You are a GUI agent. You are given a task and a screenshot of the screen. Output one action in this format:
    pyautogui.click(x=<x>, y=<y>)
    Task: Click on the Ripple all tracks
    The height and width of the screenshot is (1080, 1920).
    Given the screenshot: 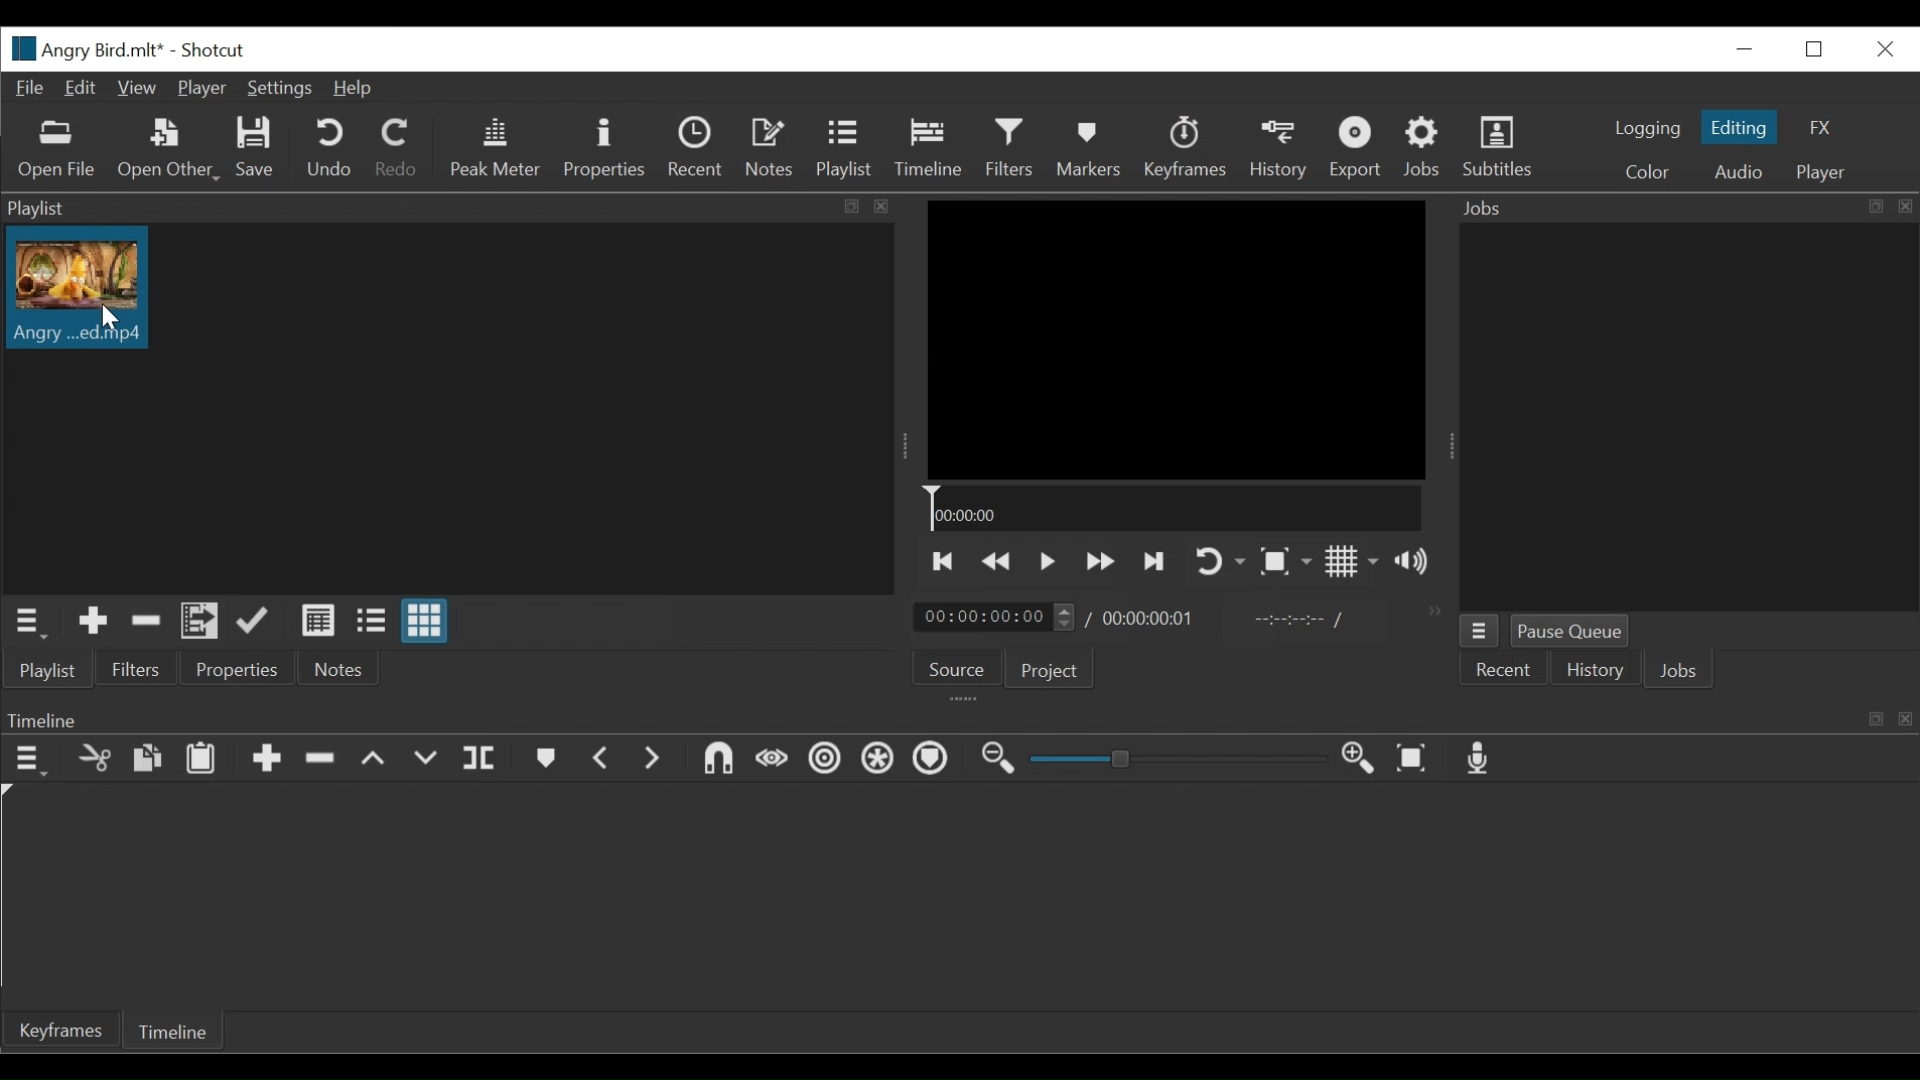 What is the action you would take?
    pyautogui.click(x=880, y=759)
    